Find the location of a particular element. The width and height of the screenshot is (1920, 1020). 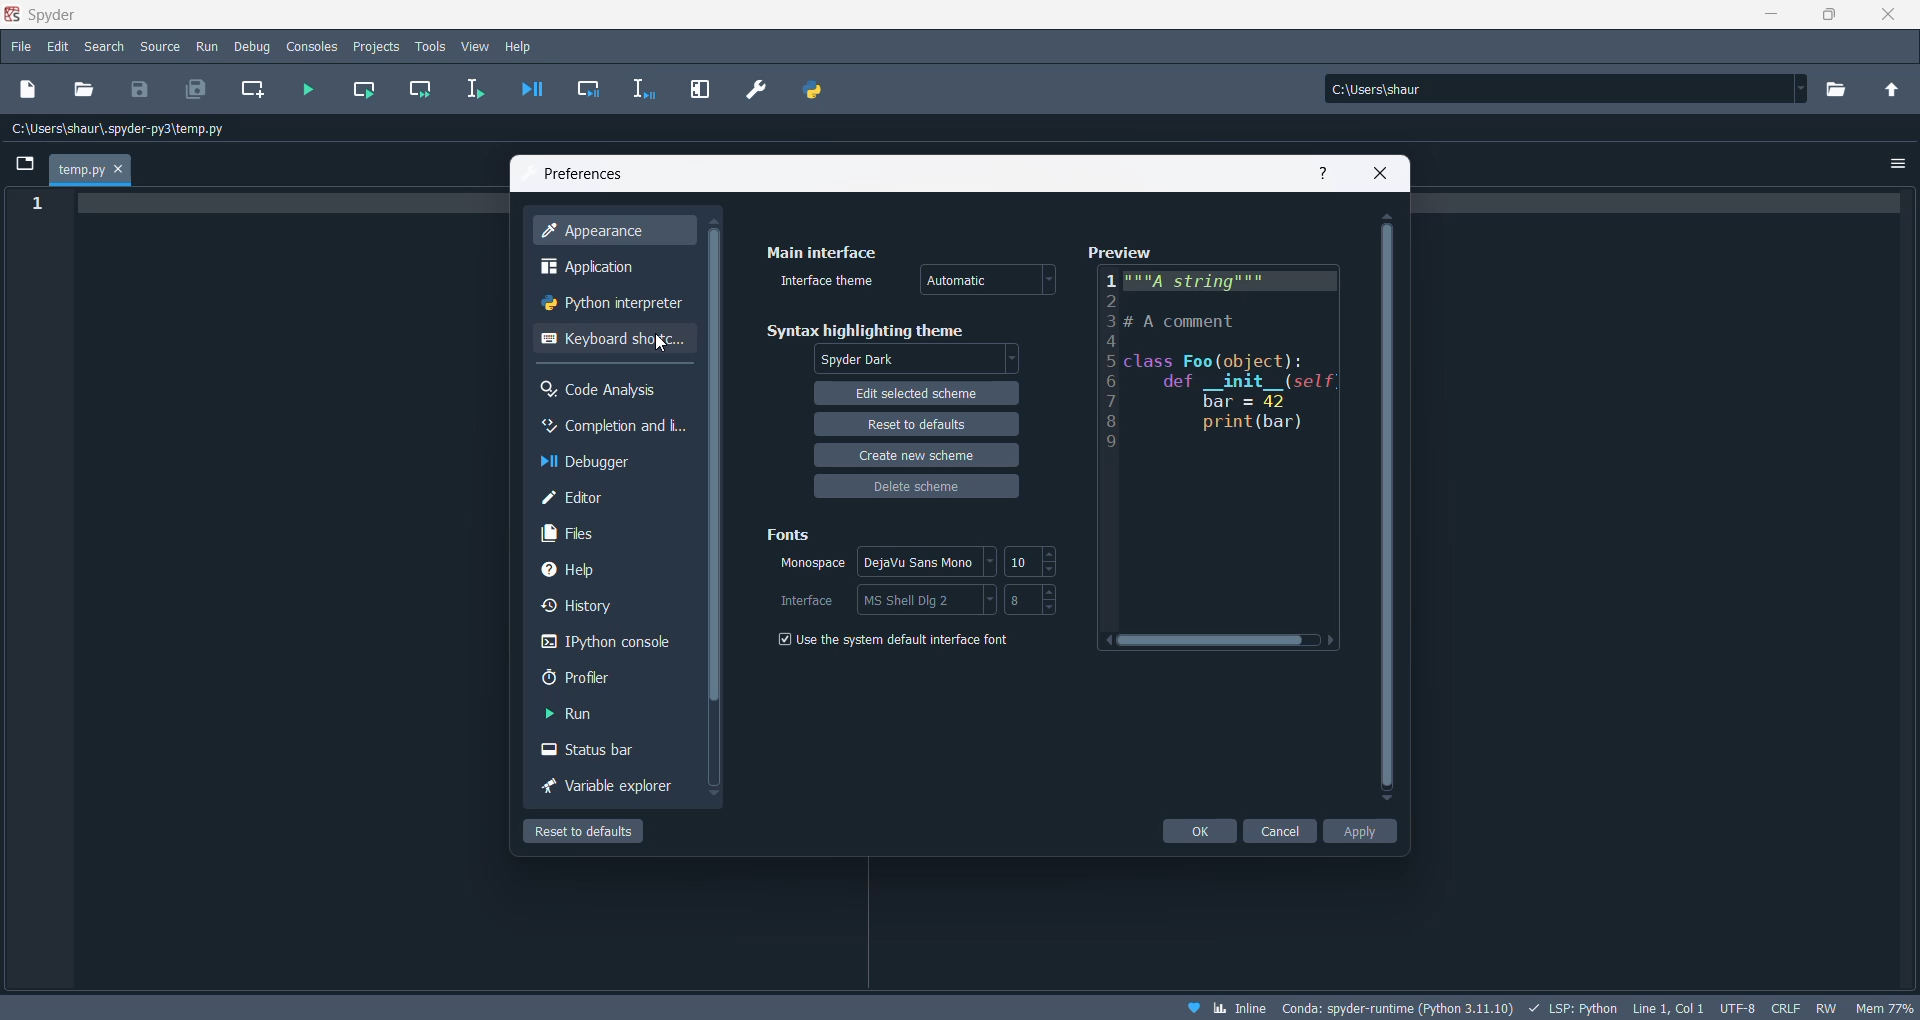

monospace is located at coordinates (800, 568).